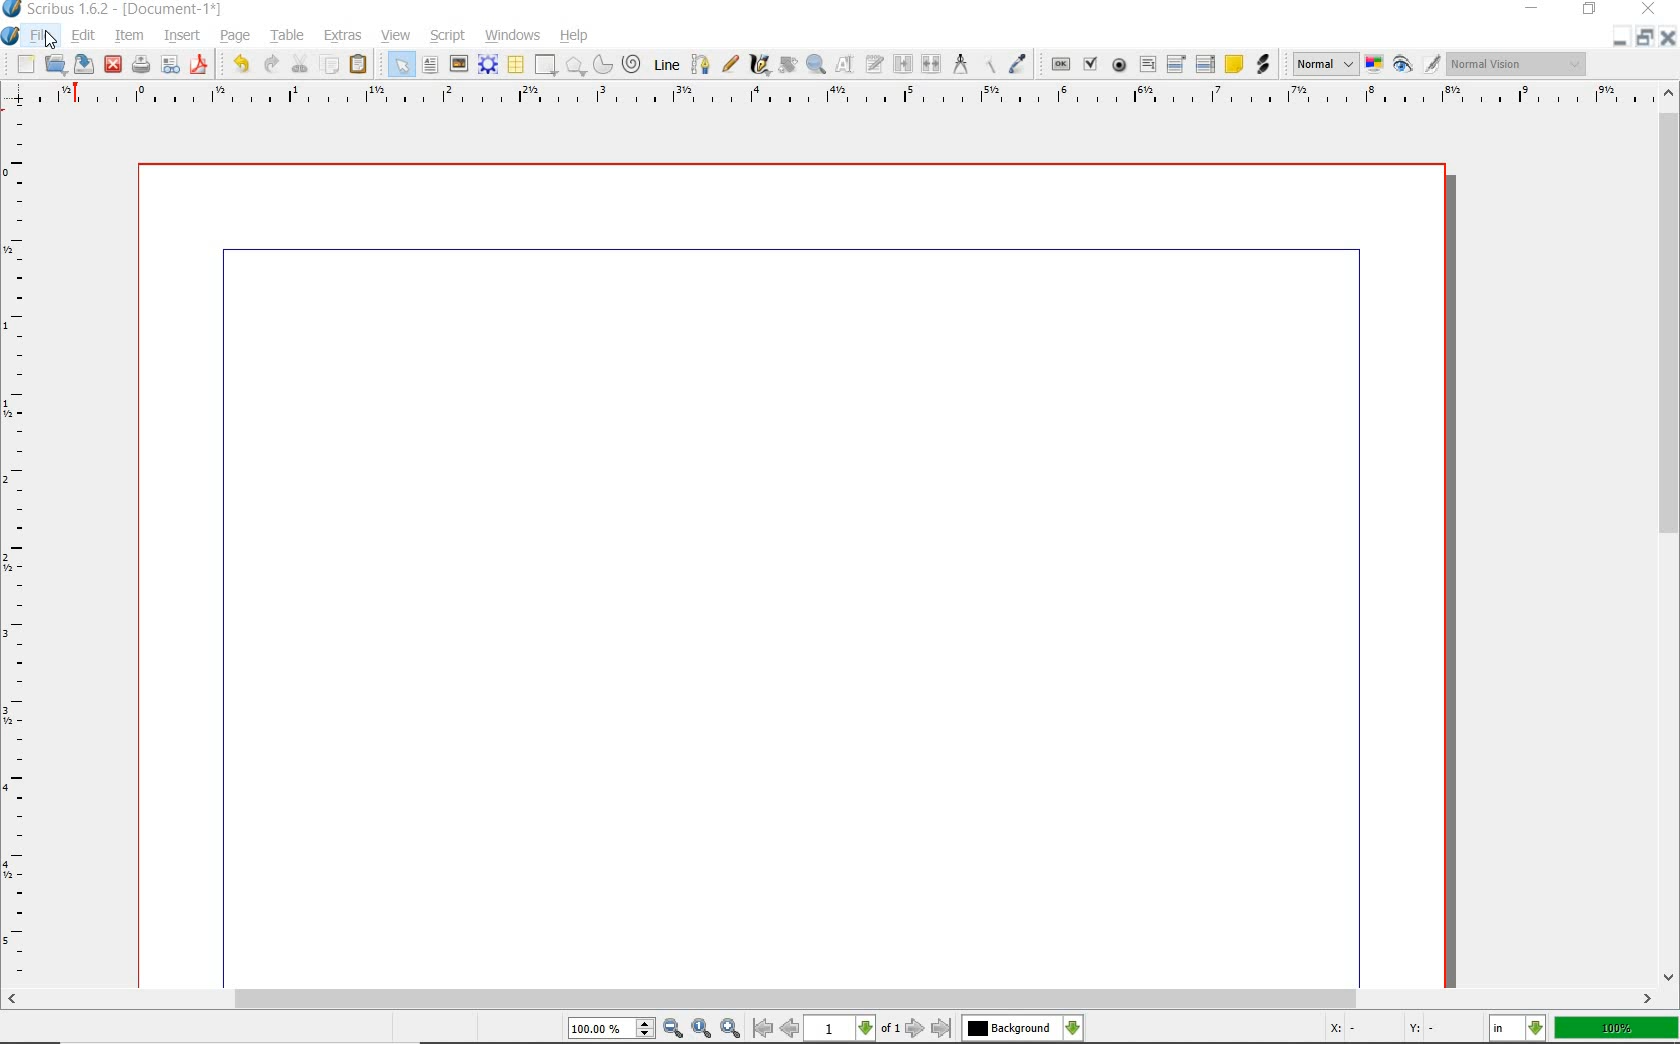 The height and width of the screenshot is (1044, 1680). What do you see at coordinates (345, 36) in the screenshot?
I see `extras` at bounding box center [345, 36].